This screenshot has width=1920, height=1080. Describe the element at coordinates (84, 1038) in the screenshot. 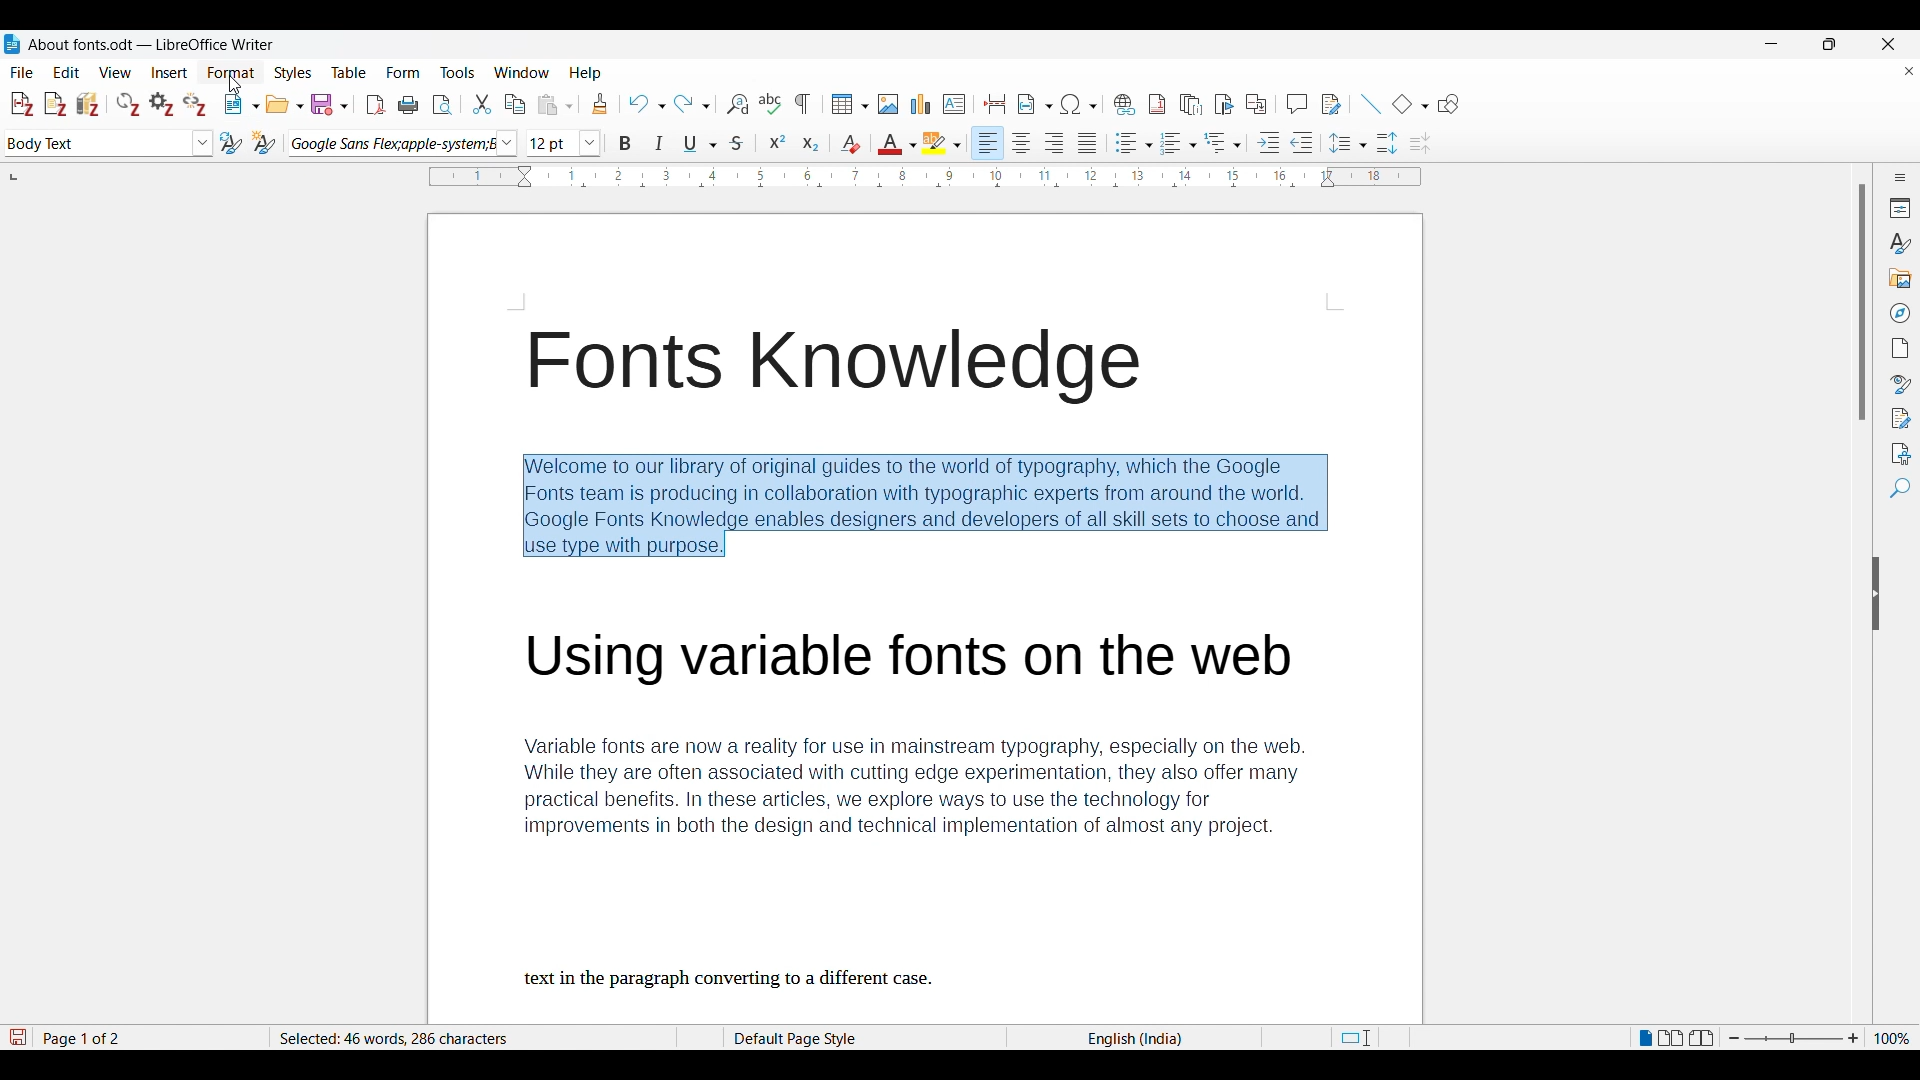

I see `Current page out of total pages` at that location.